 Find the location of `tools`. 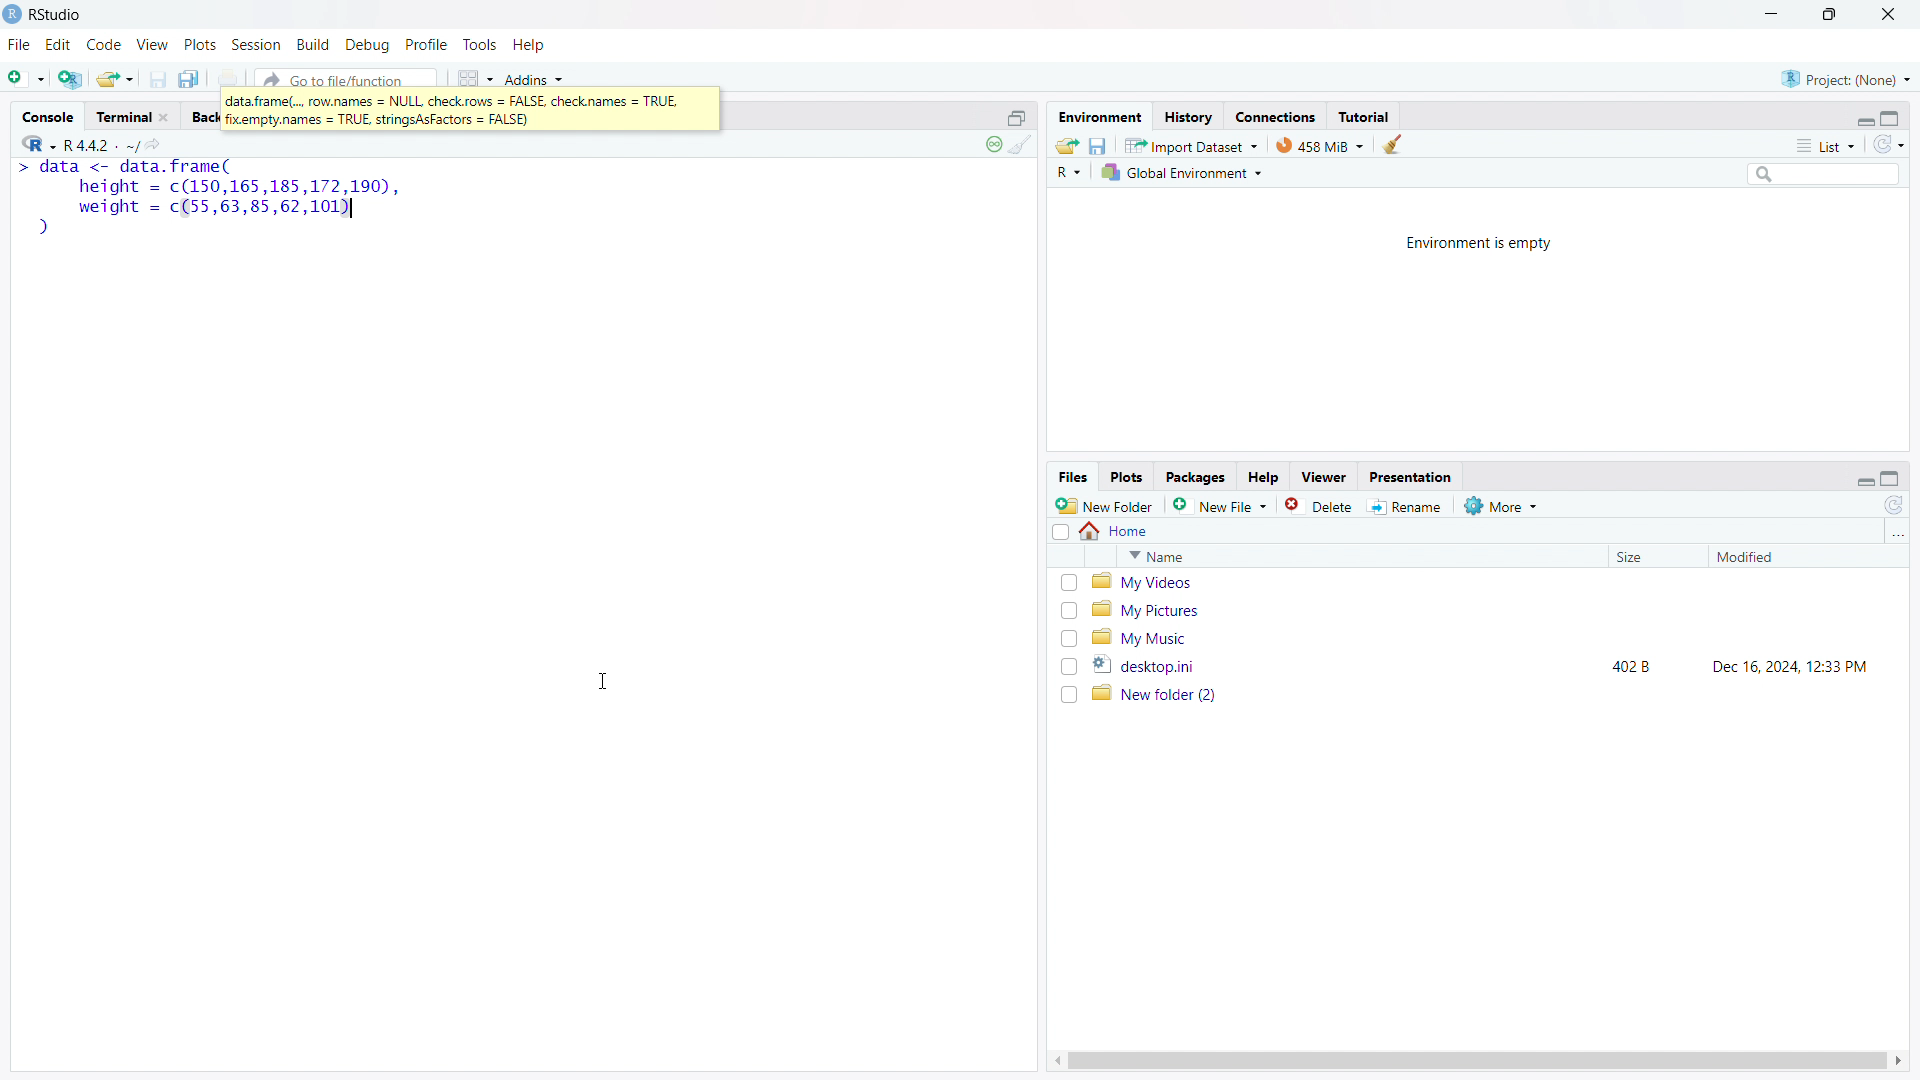

tools is located at coordinates (479, 45).